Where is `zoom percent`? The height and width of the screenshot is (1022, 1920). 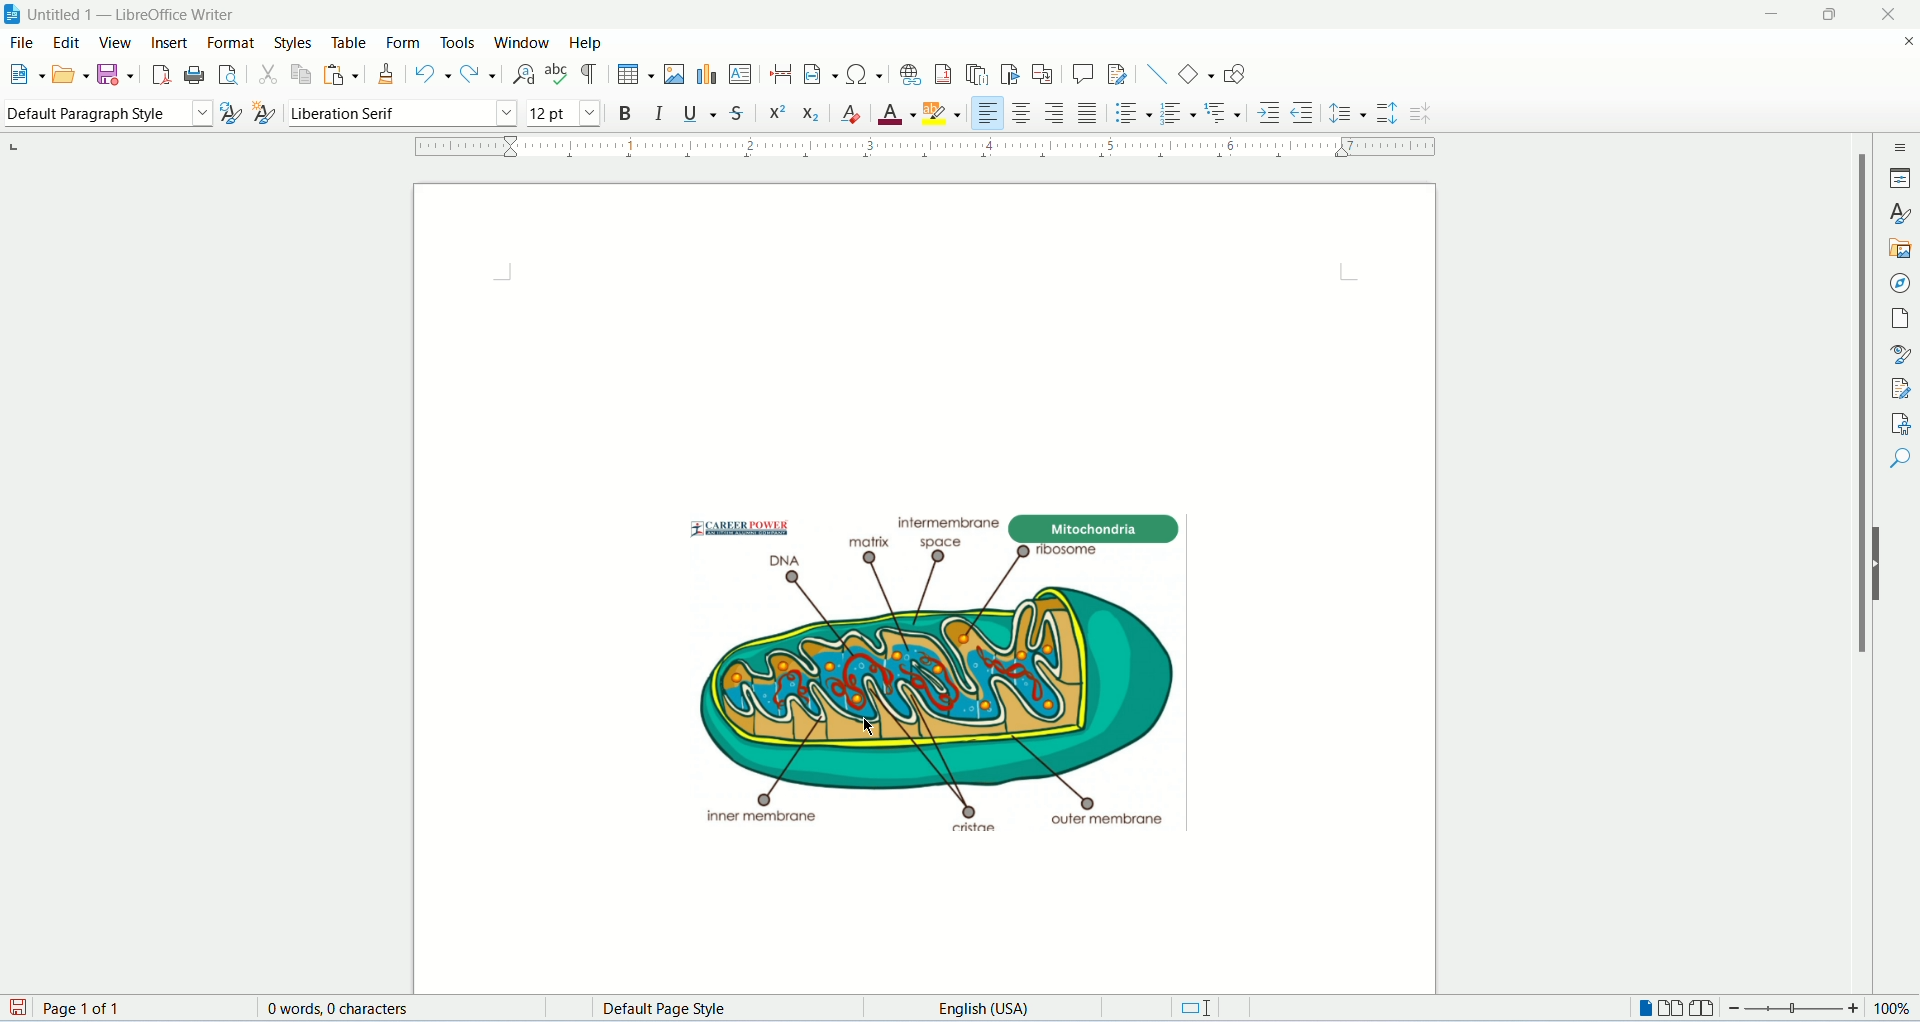
zoom percent is located at coordinates (1892, 1010).